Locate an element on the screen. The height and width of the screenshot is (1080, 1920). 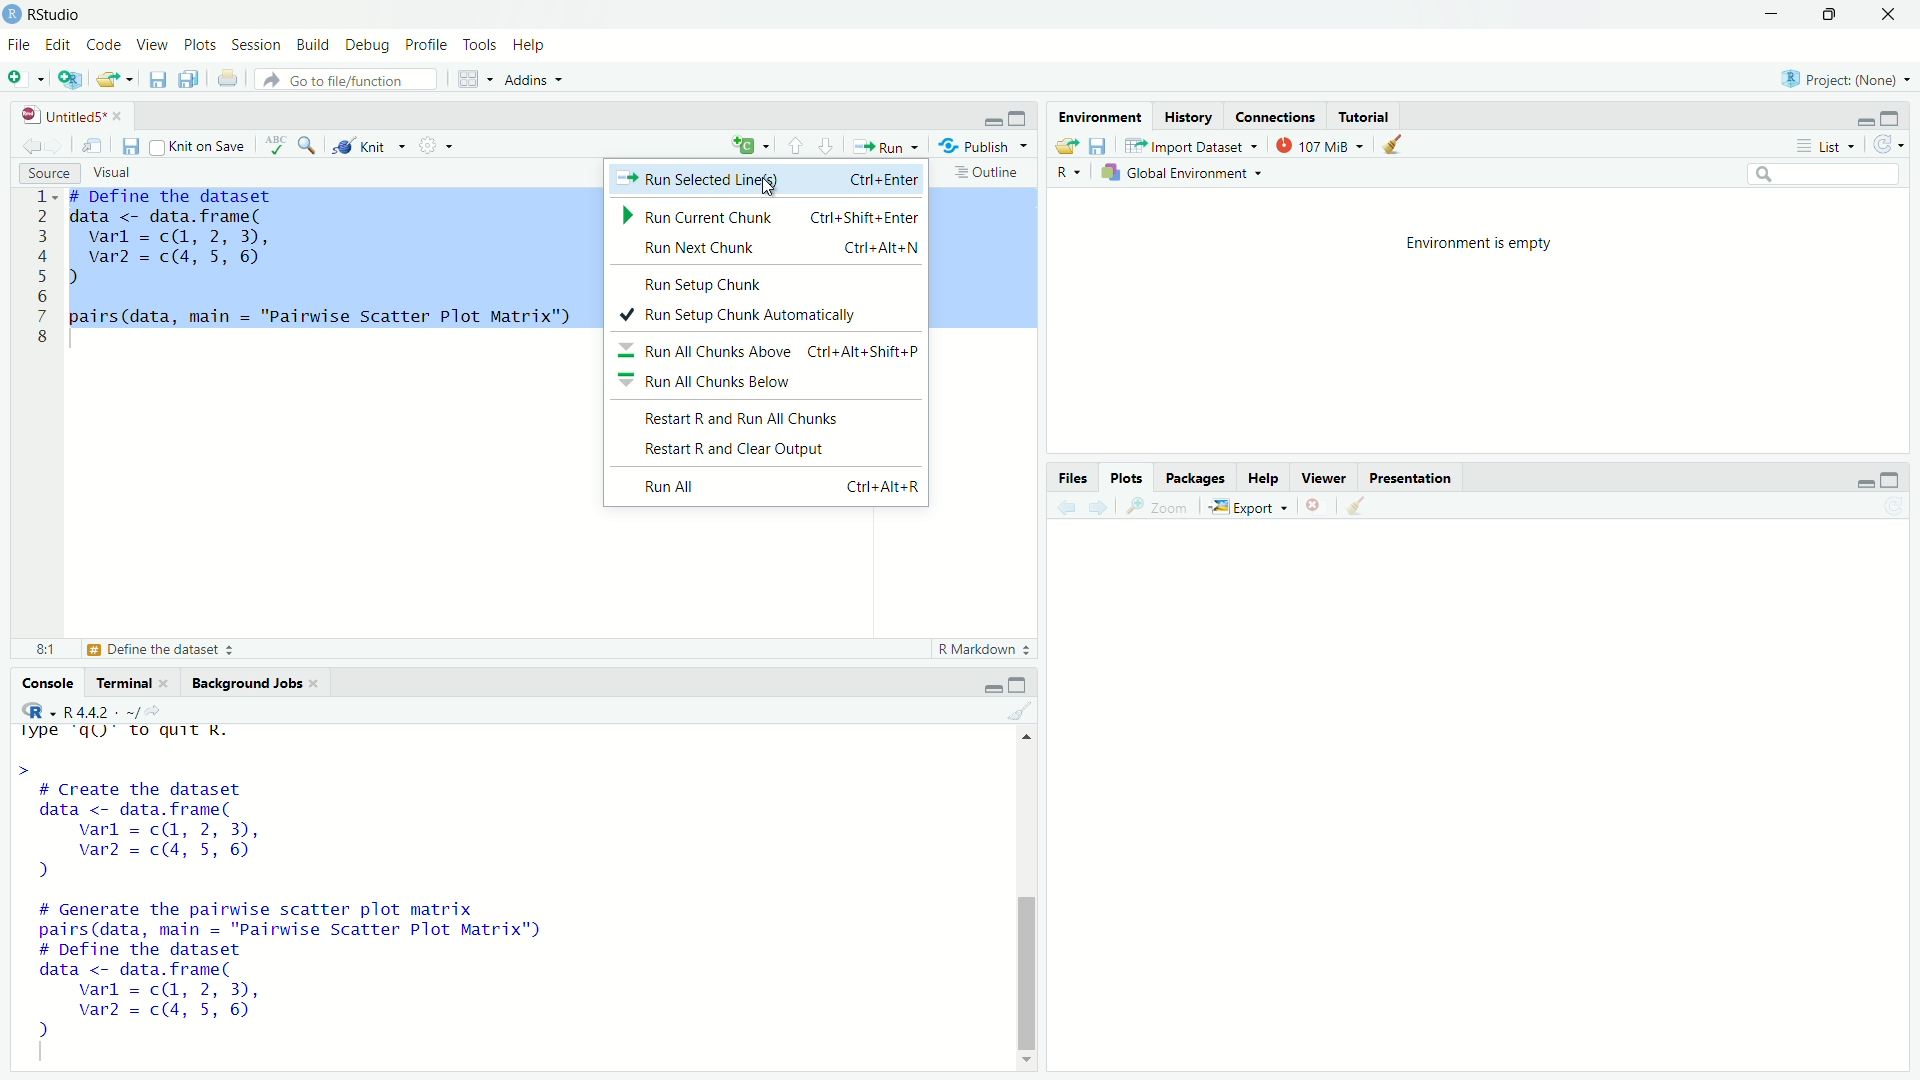
Plots is located at coordinates (202, 43).